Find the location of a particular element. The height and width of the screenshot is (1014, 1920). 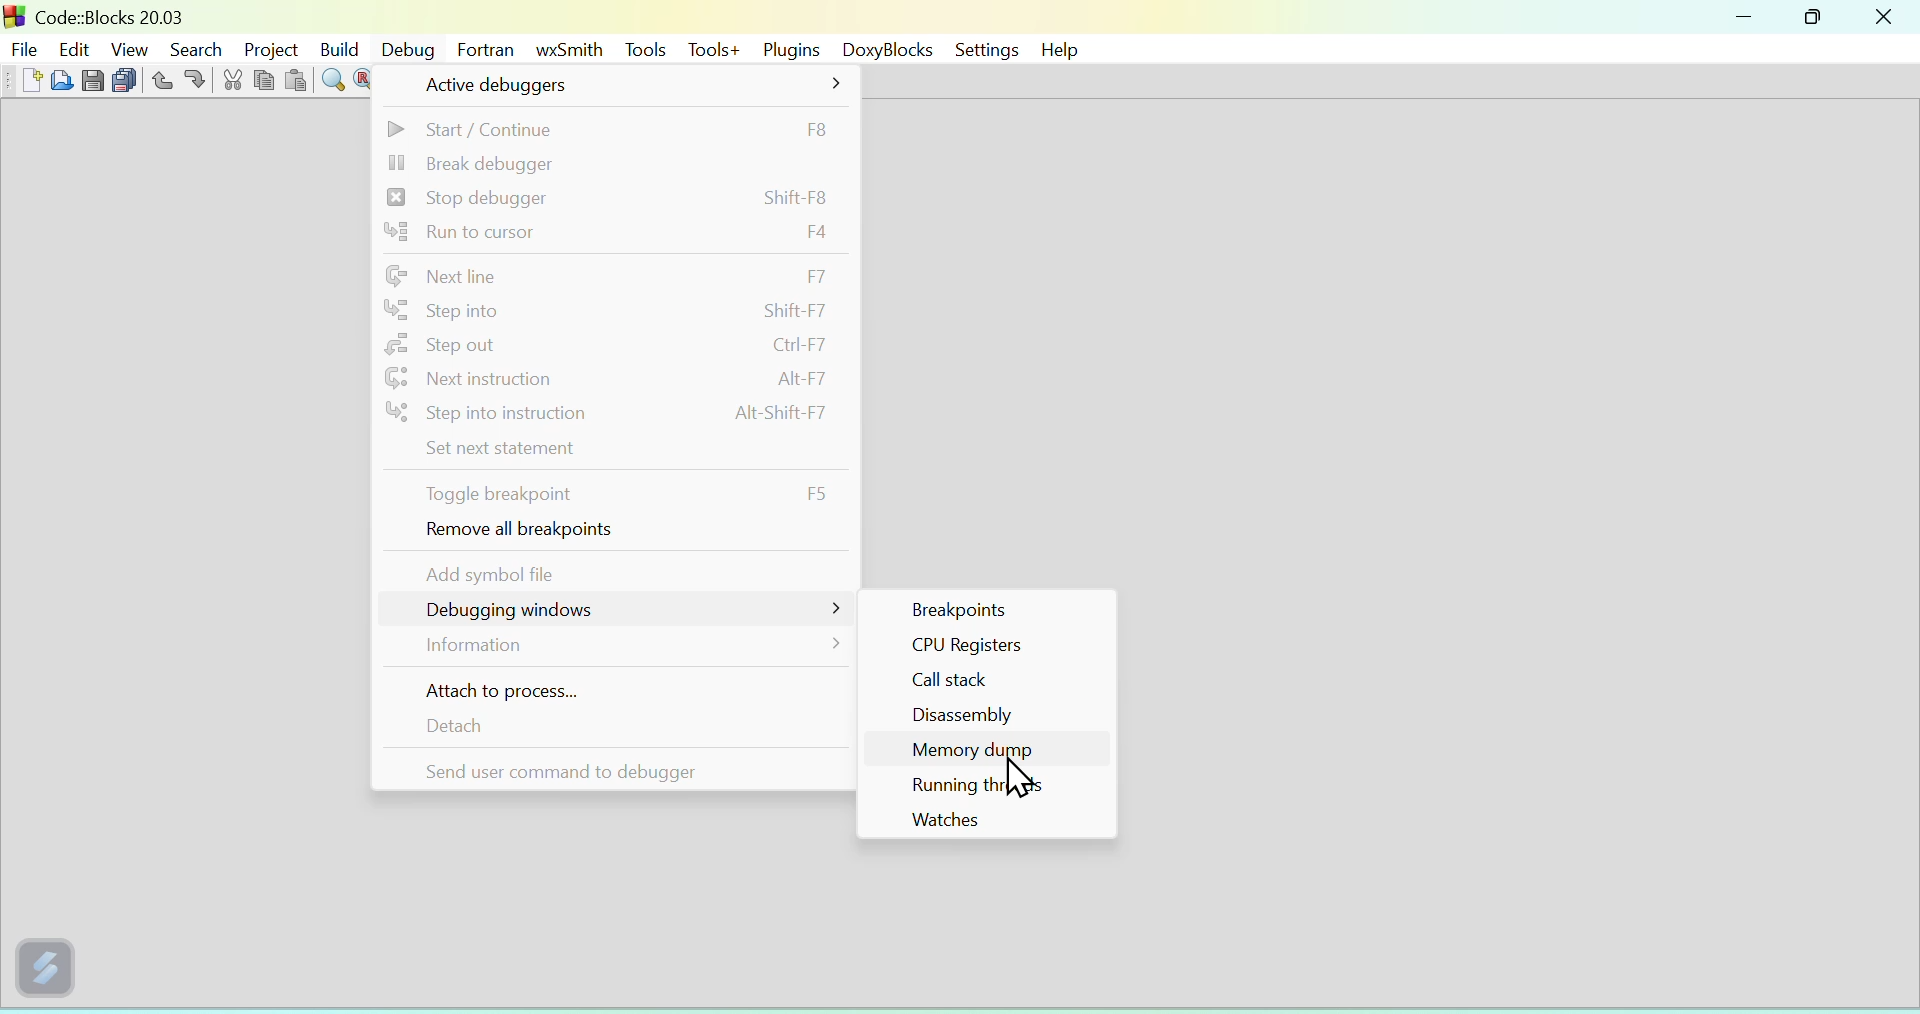

Memory dump is located at coordinates (985, 753).